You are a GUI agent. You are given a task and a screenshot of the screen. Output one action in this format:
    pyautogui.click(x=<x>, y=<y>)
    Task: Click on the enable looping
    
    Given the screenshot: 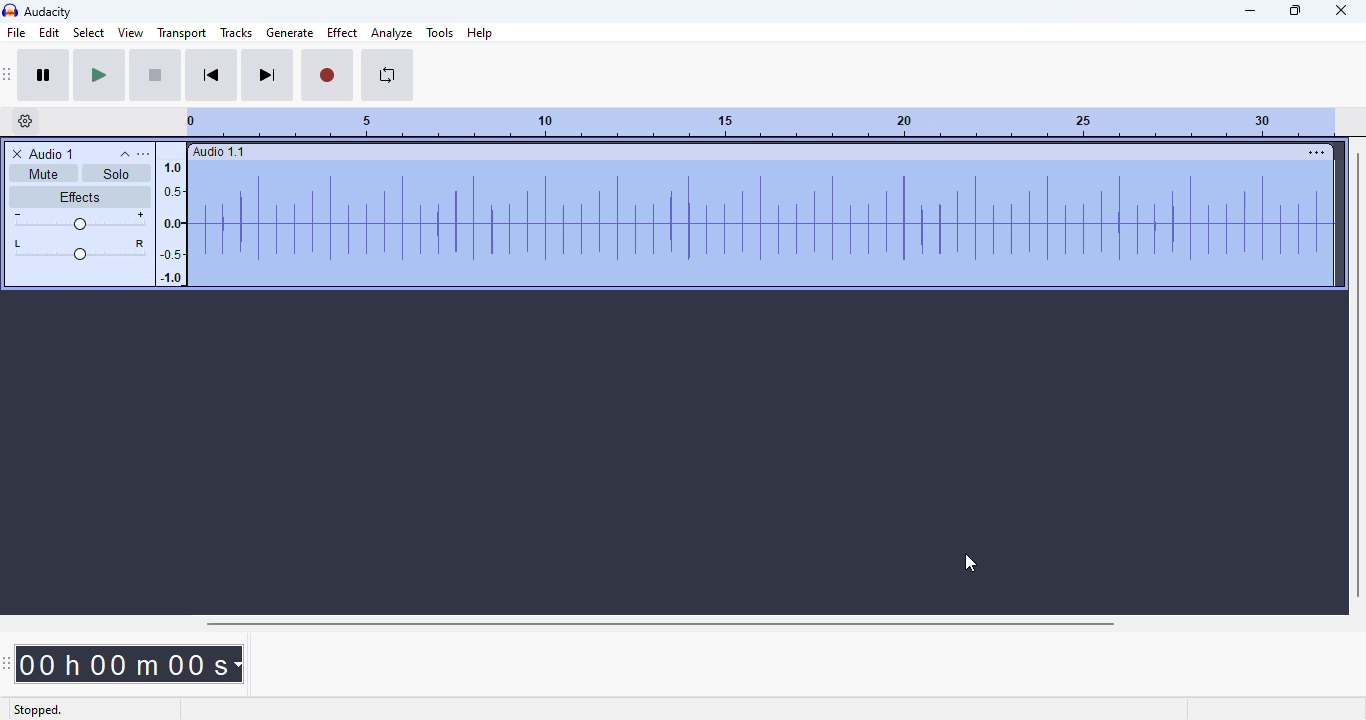 What is the action you would take?
    pyautogui.click(x=388, y=75)
    